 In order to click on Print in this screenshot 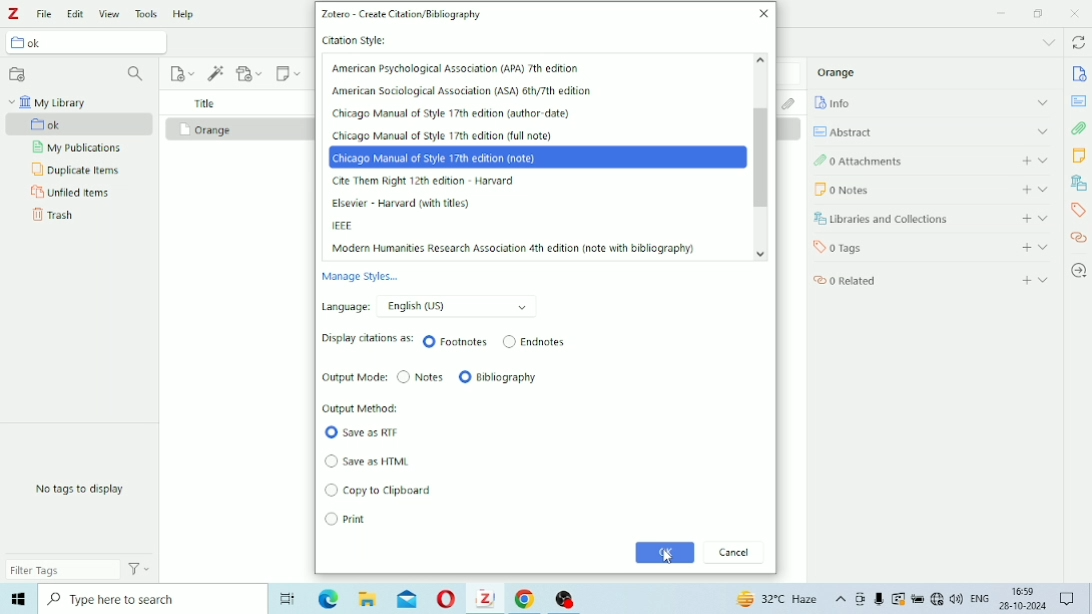, I will do `click(347, 520)`.